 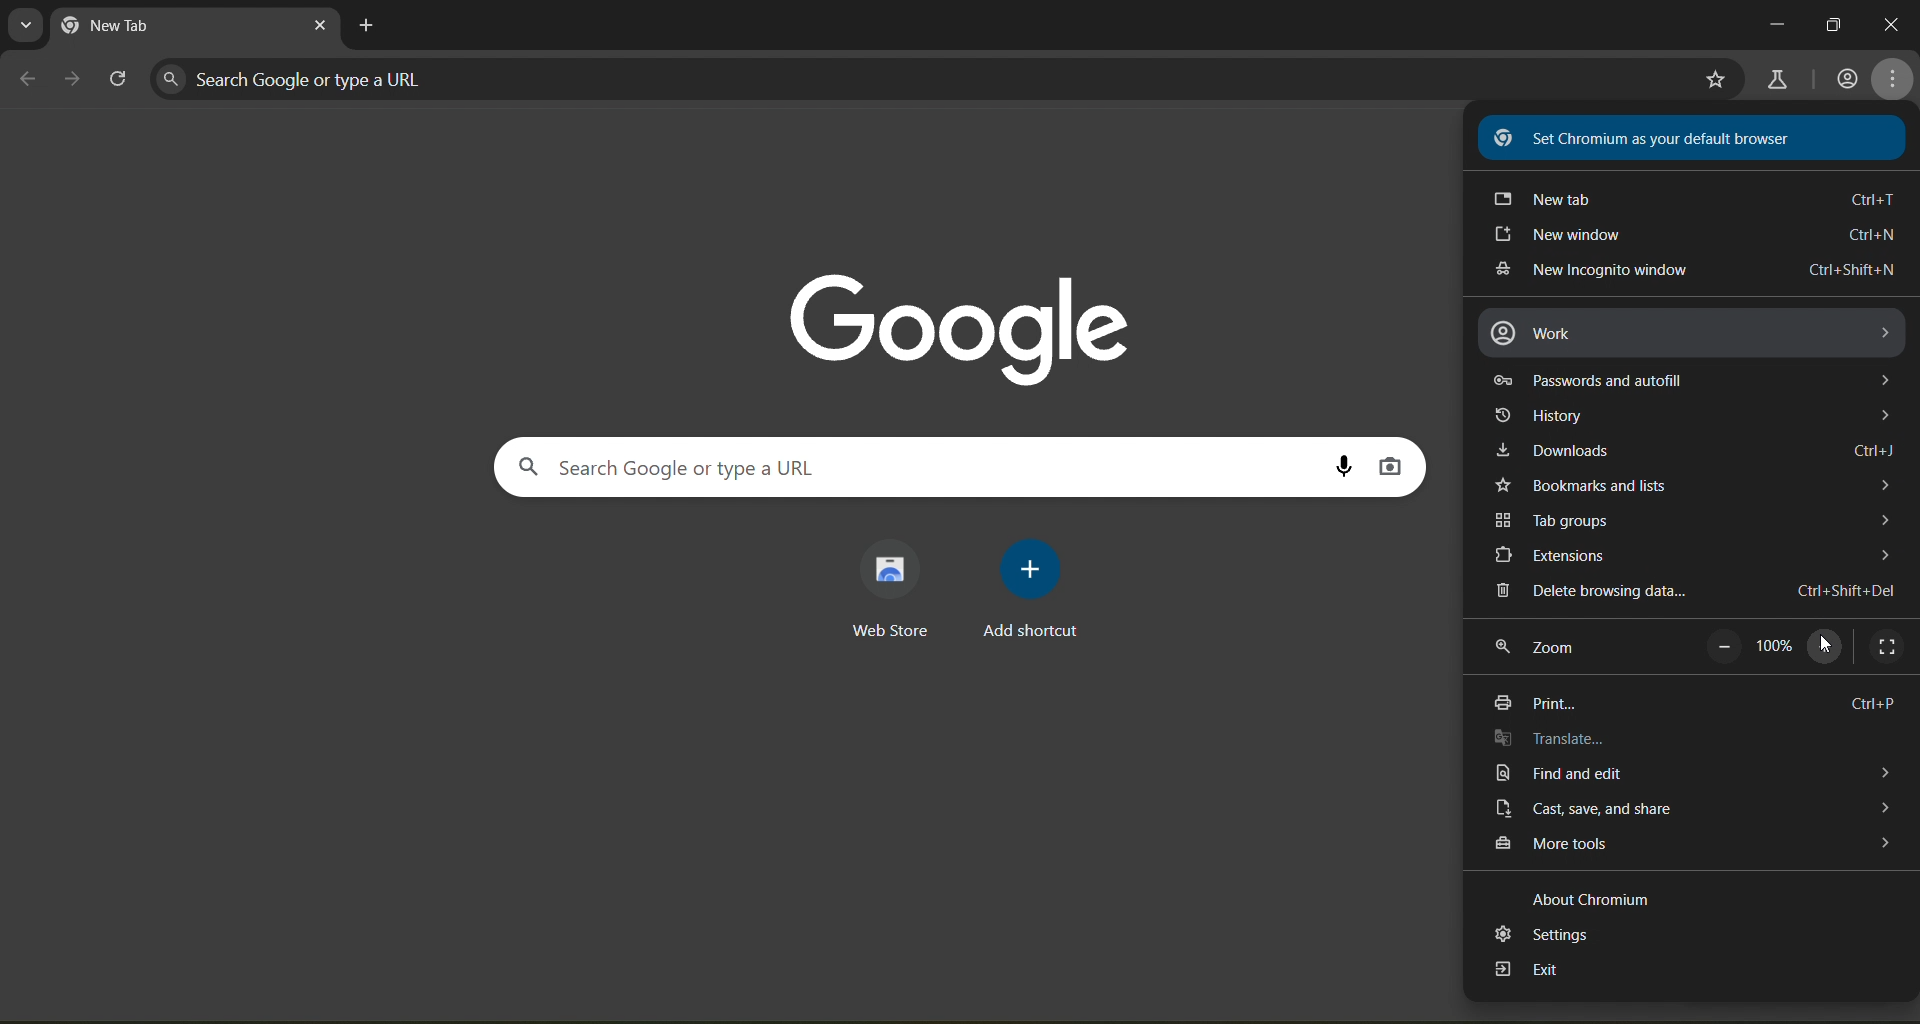 What do you see at coordinates (148, 27) in the screenshot?
I see `current tab` at bounding box center [148, 27].